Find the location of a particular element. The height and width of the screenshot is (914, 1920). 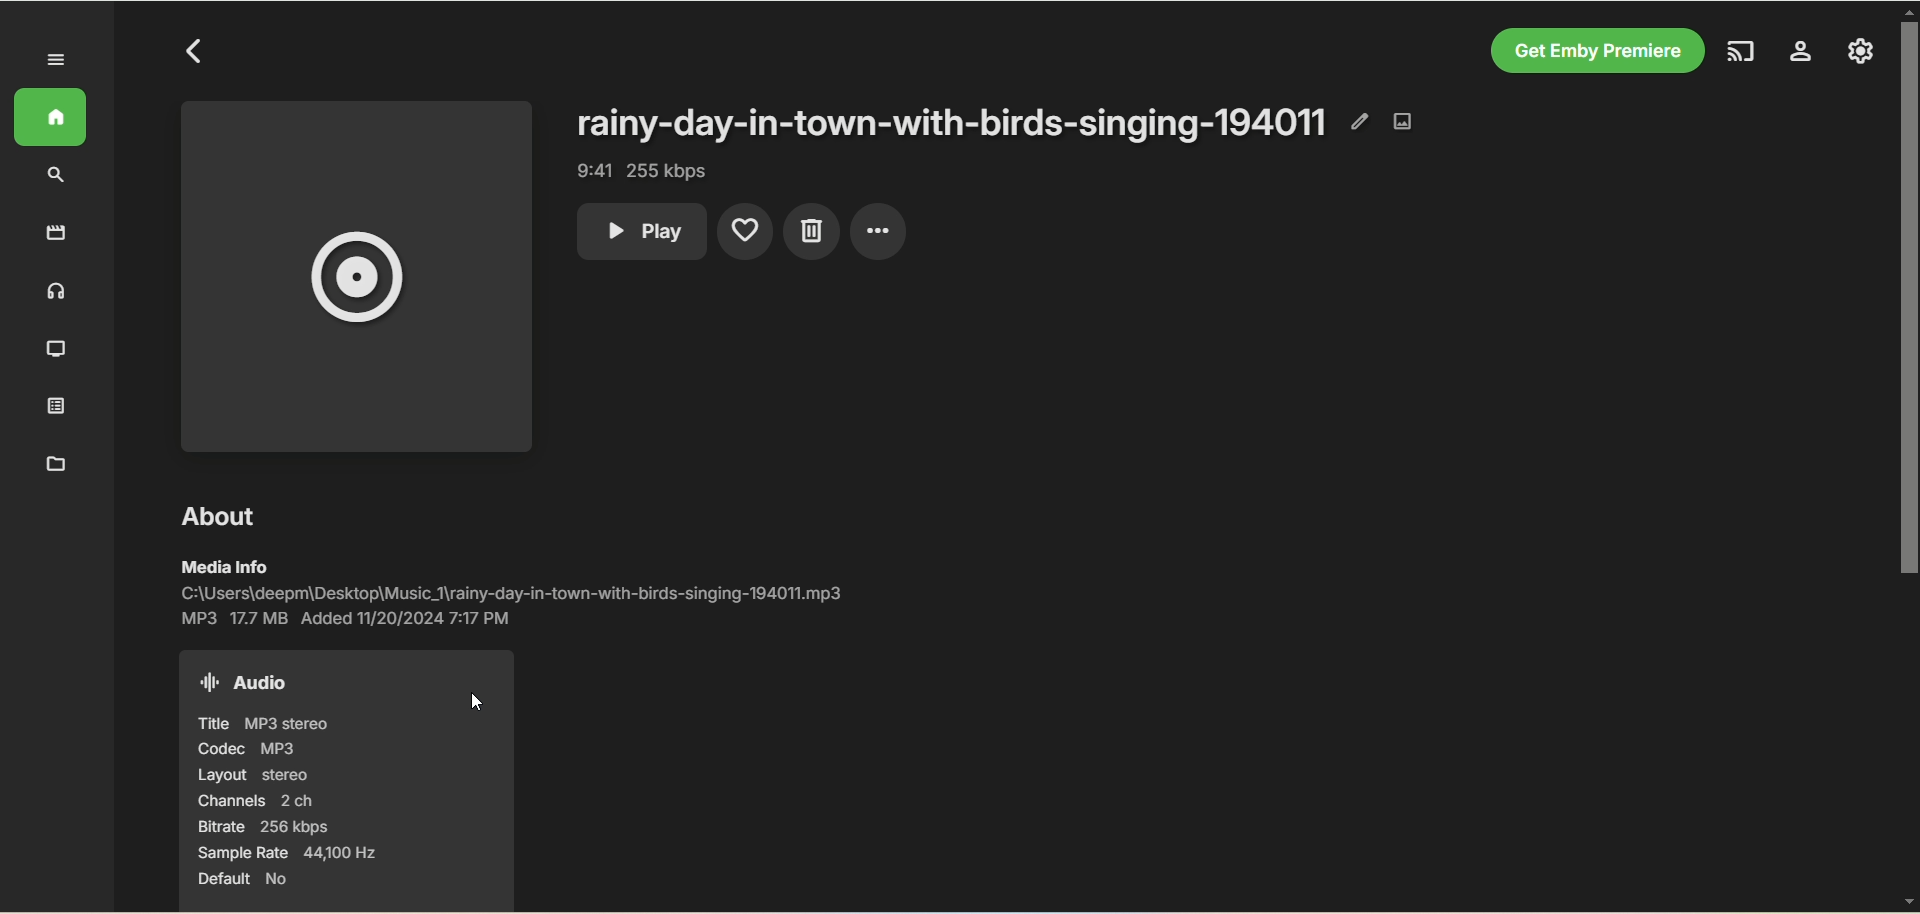

play is located at coordinates (647, 233).